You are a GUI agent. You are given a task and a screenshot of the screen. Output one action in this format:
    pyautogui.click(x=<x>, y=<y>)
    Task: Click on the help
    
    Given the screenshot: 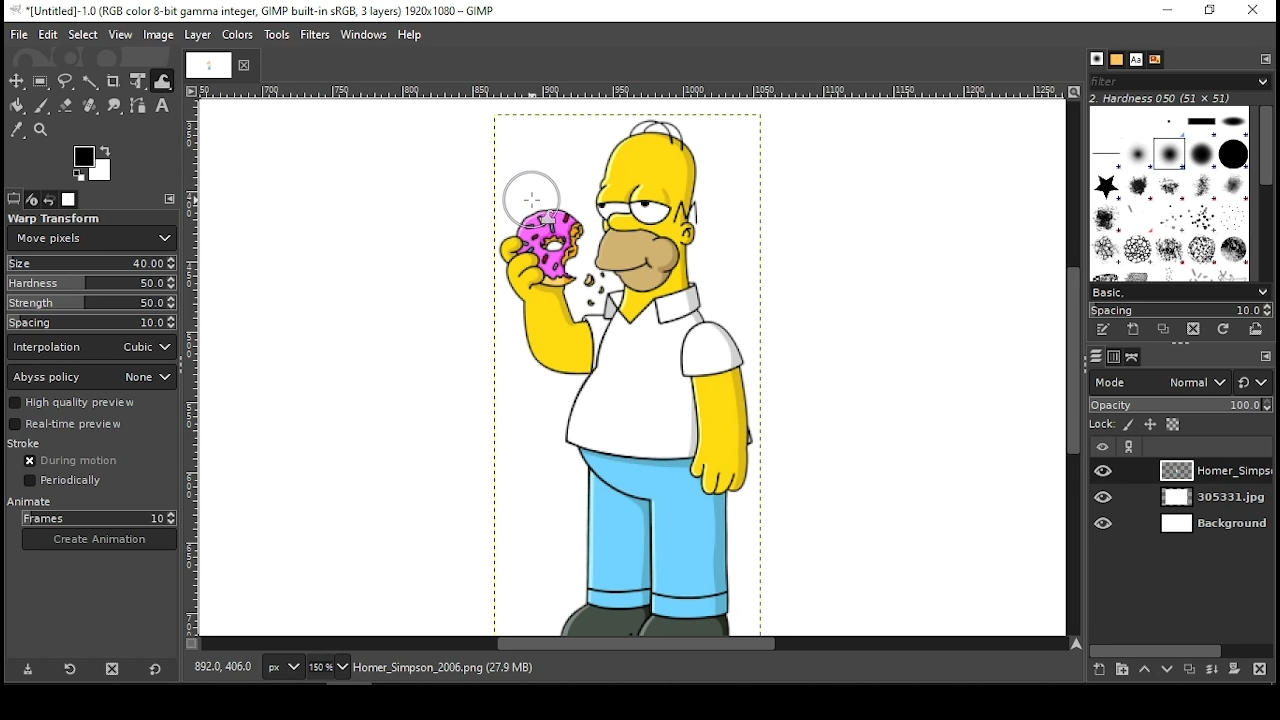 What is the action you would take?
    pyautogui.click(x=411, y=36)
    